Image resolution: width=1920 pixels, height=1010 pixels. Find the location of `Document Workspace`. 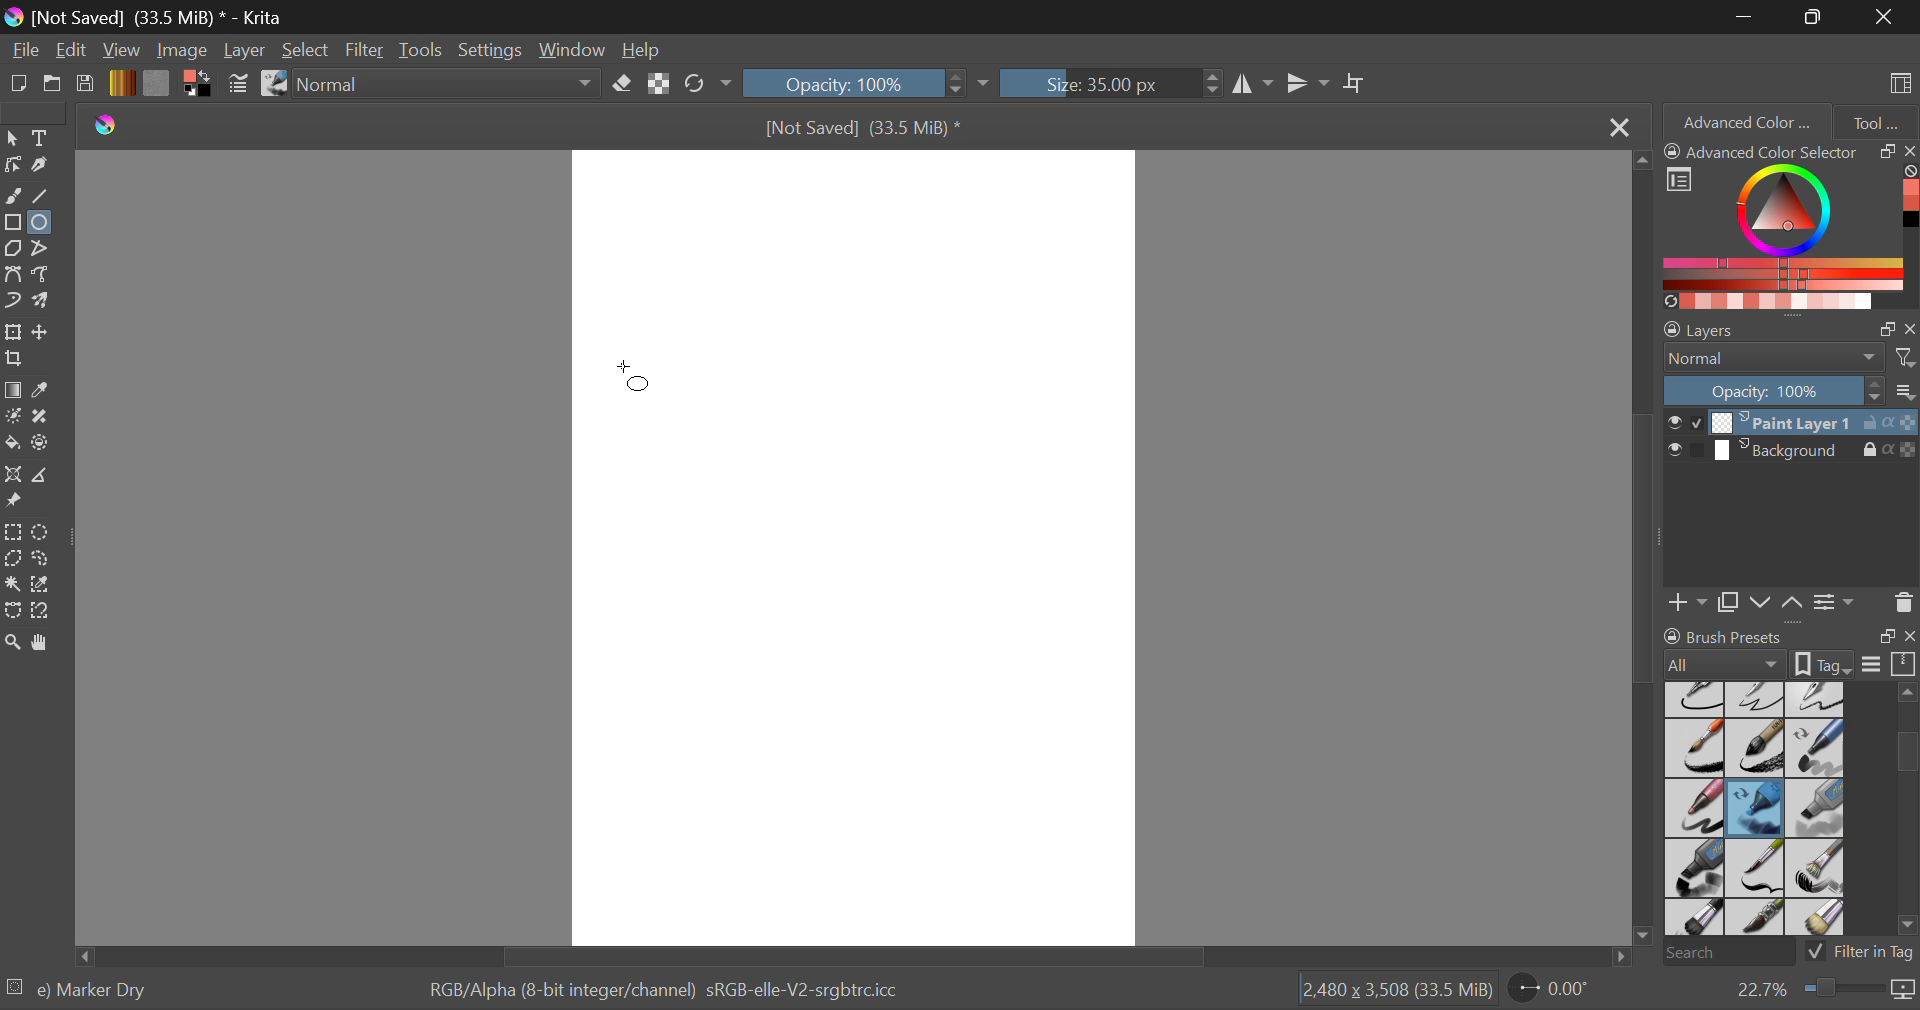

Document Workspace is located at coordinates (867, 546).